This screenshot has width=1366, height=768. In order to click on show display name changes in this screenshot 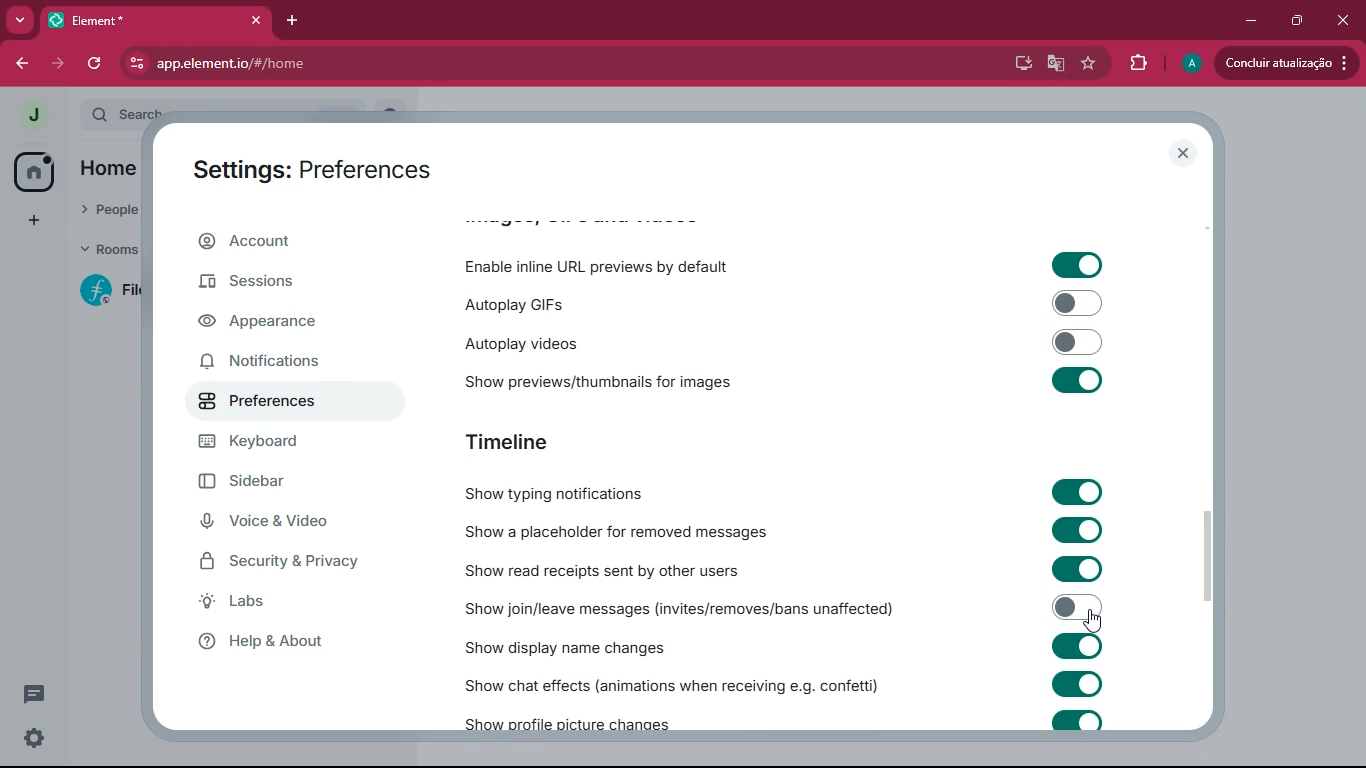, I will do `click(568, 645)`.